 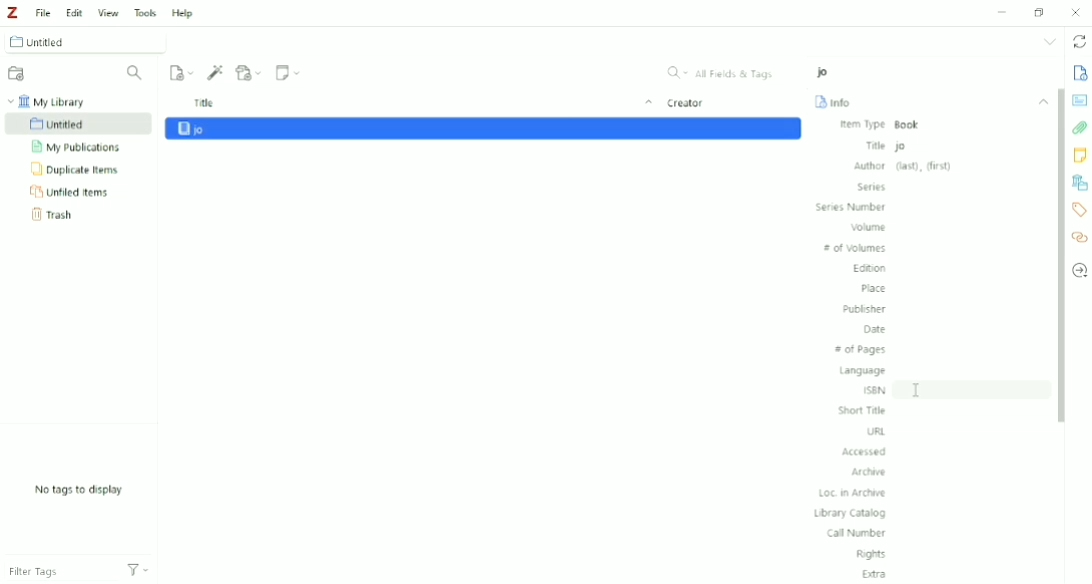 What do you see at coordinates (57, 217) in the screenshot?
I see `Trash` at bounding box center [57, 217].